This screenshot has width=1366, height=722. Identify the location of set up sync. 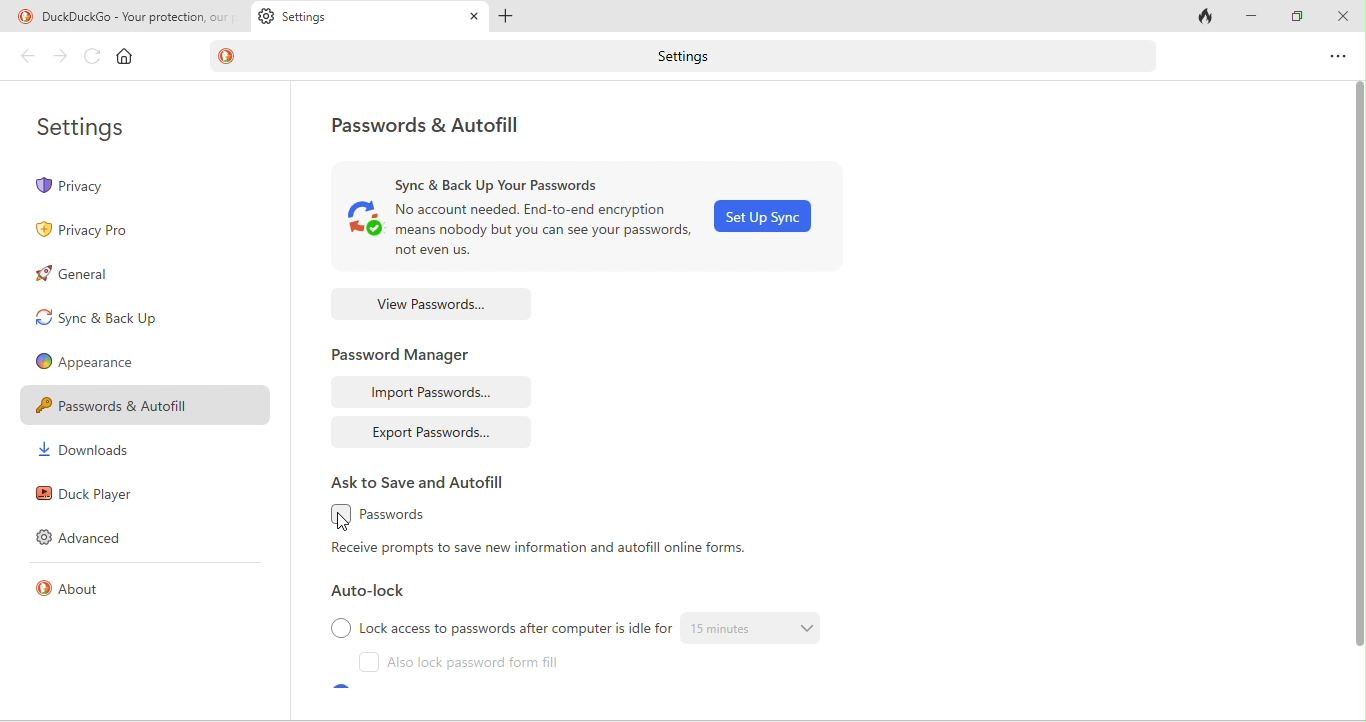
(769, 217).